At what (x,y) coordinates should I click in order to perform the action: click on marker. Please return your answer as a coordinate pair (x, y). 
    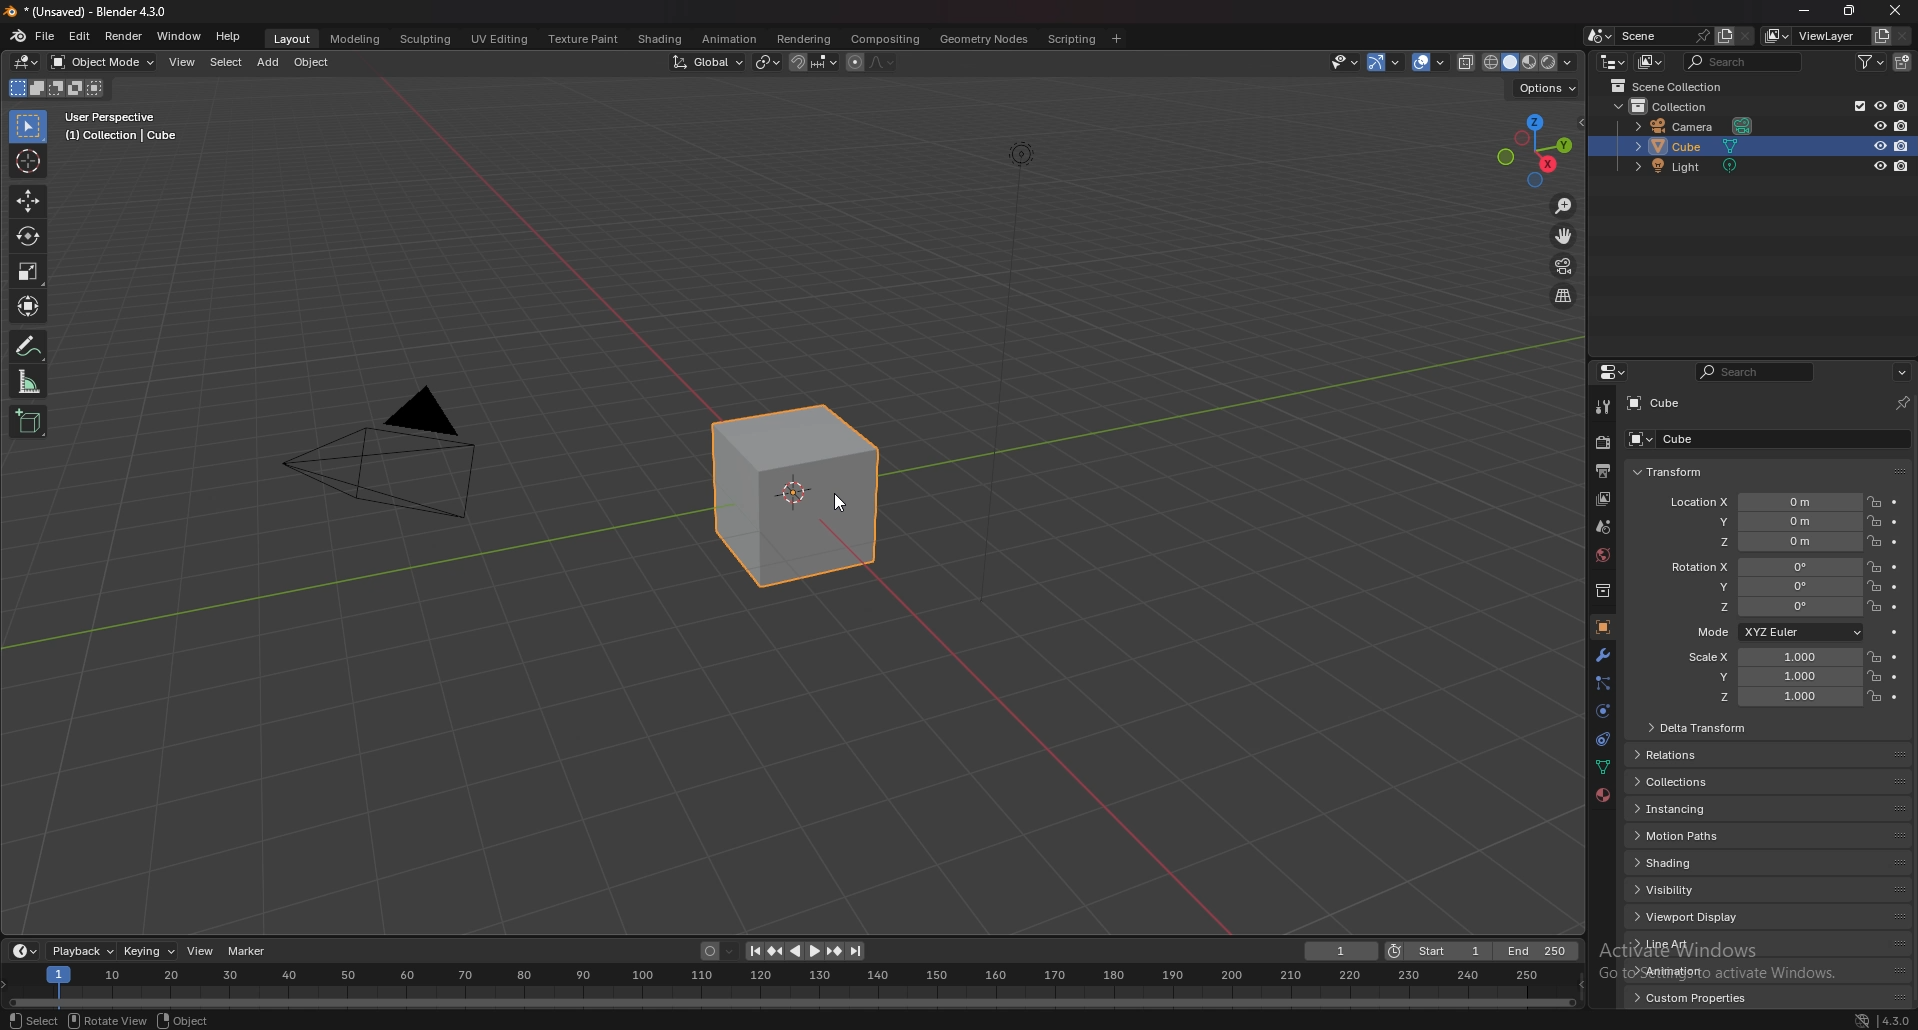
    Looking at the image, I should click on (246, 951).